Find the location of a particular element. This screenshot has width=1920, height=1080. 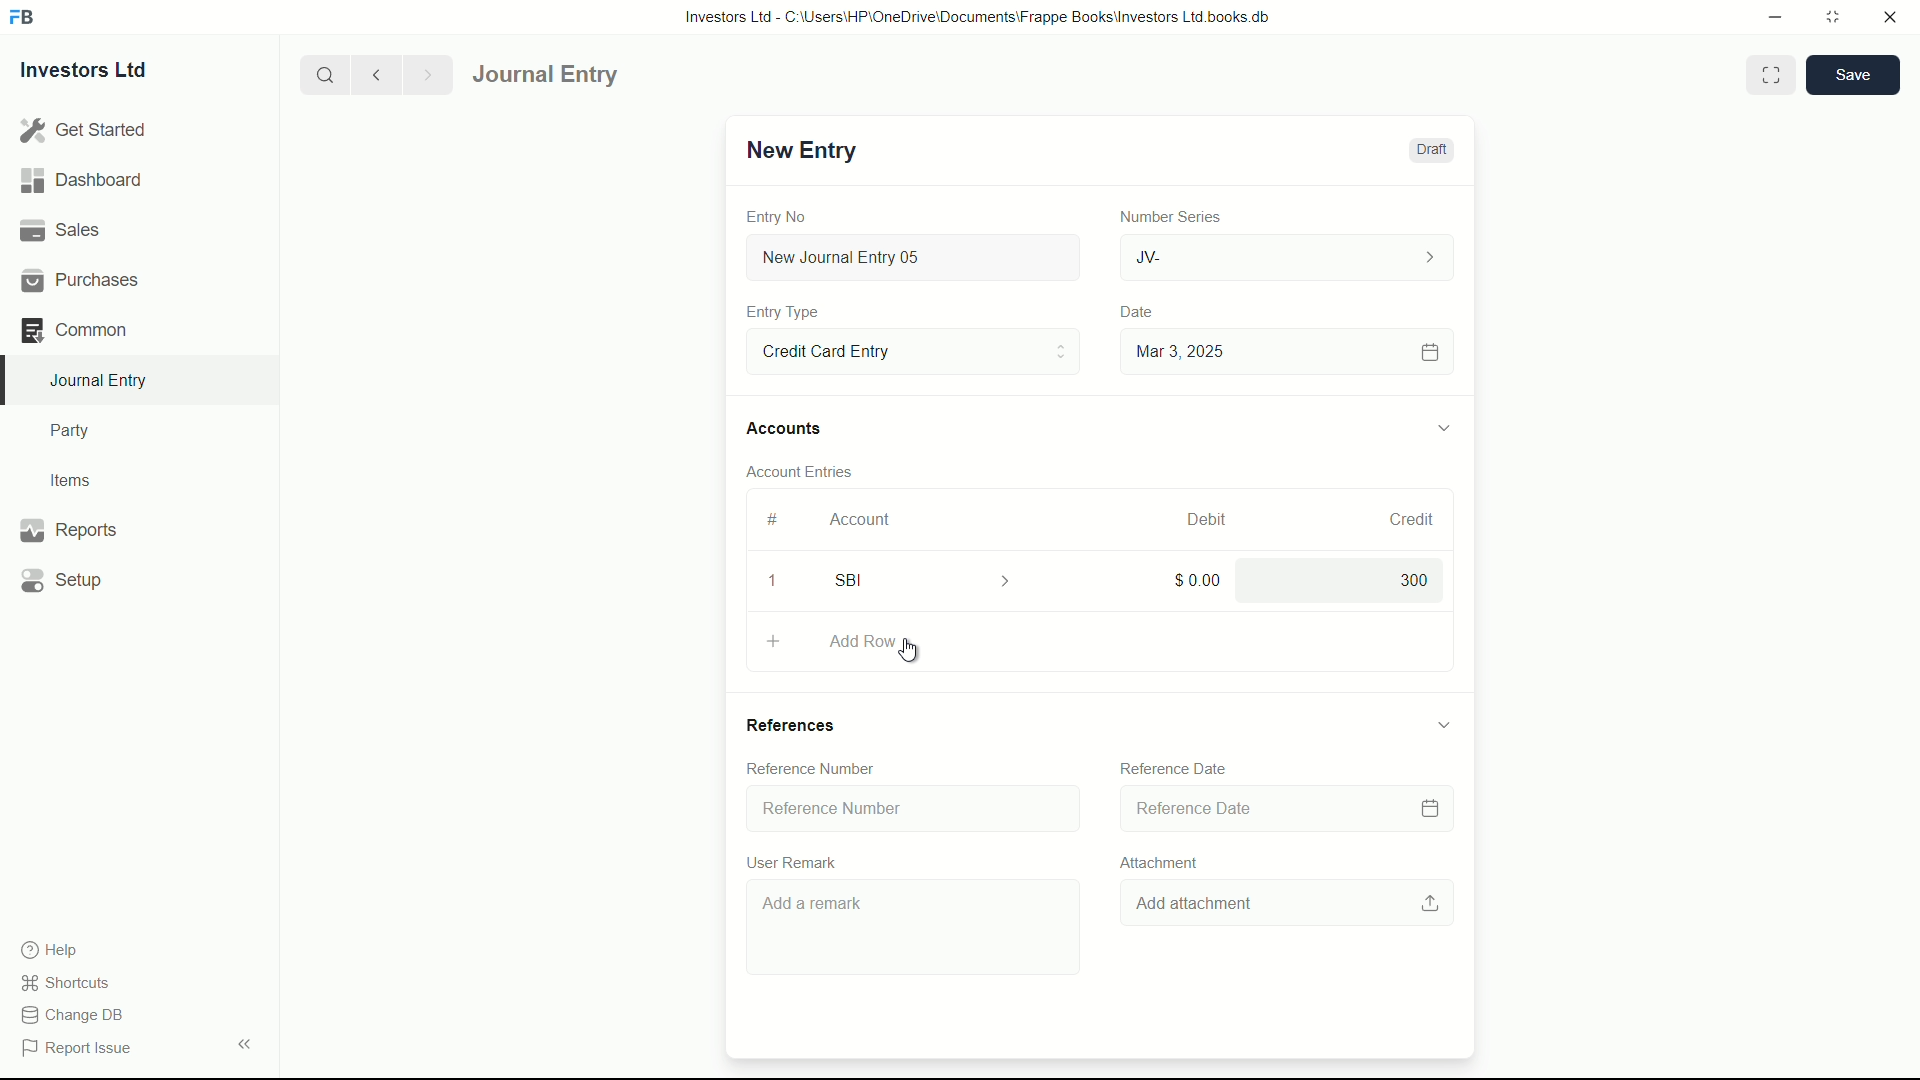

Entry Type is located at coordinates (783, 312).